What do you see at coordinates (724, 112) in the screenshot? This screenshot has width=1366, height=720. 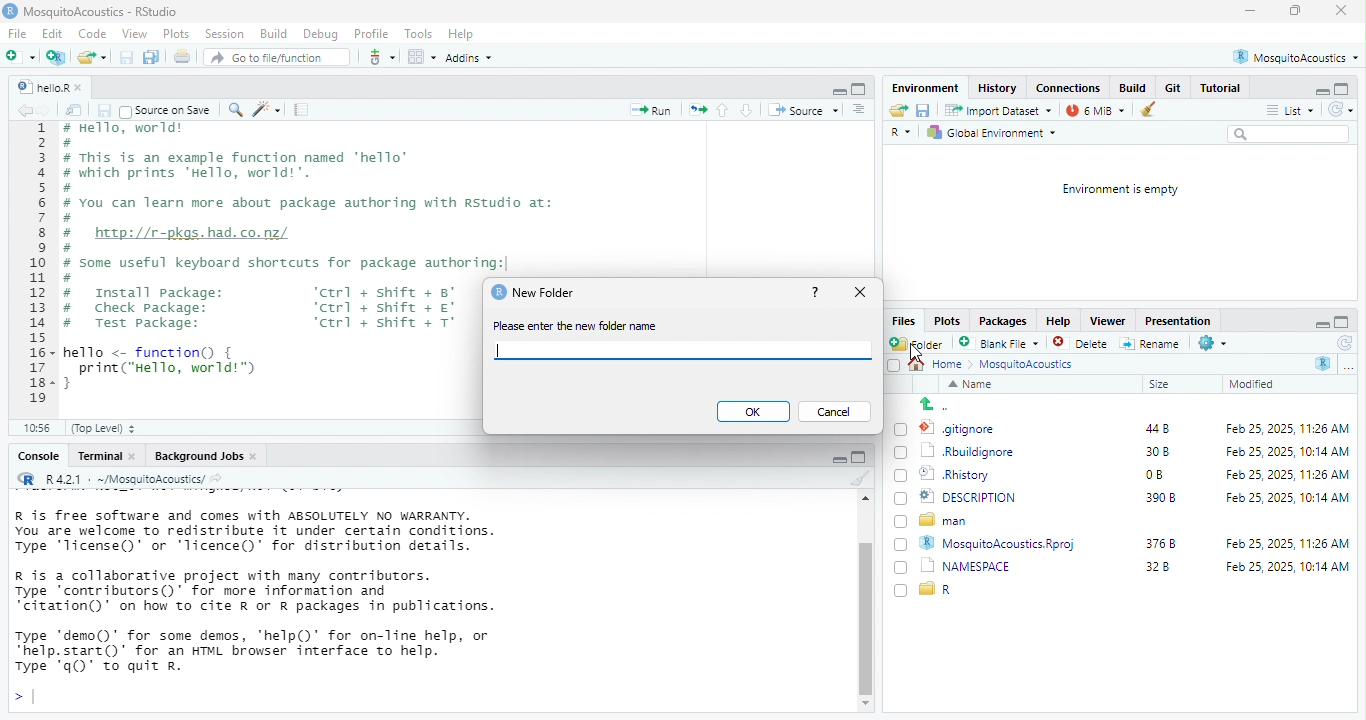 I see `go to previous section/chunk` at bounding box center [724, 112].